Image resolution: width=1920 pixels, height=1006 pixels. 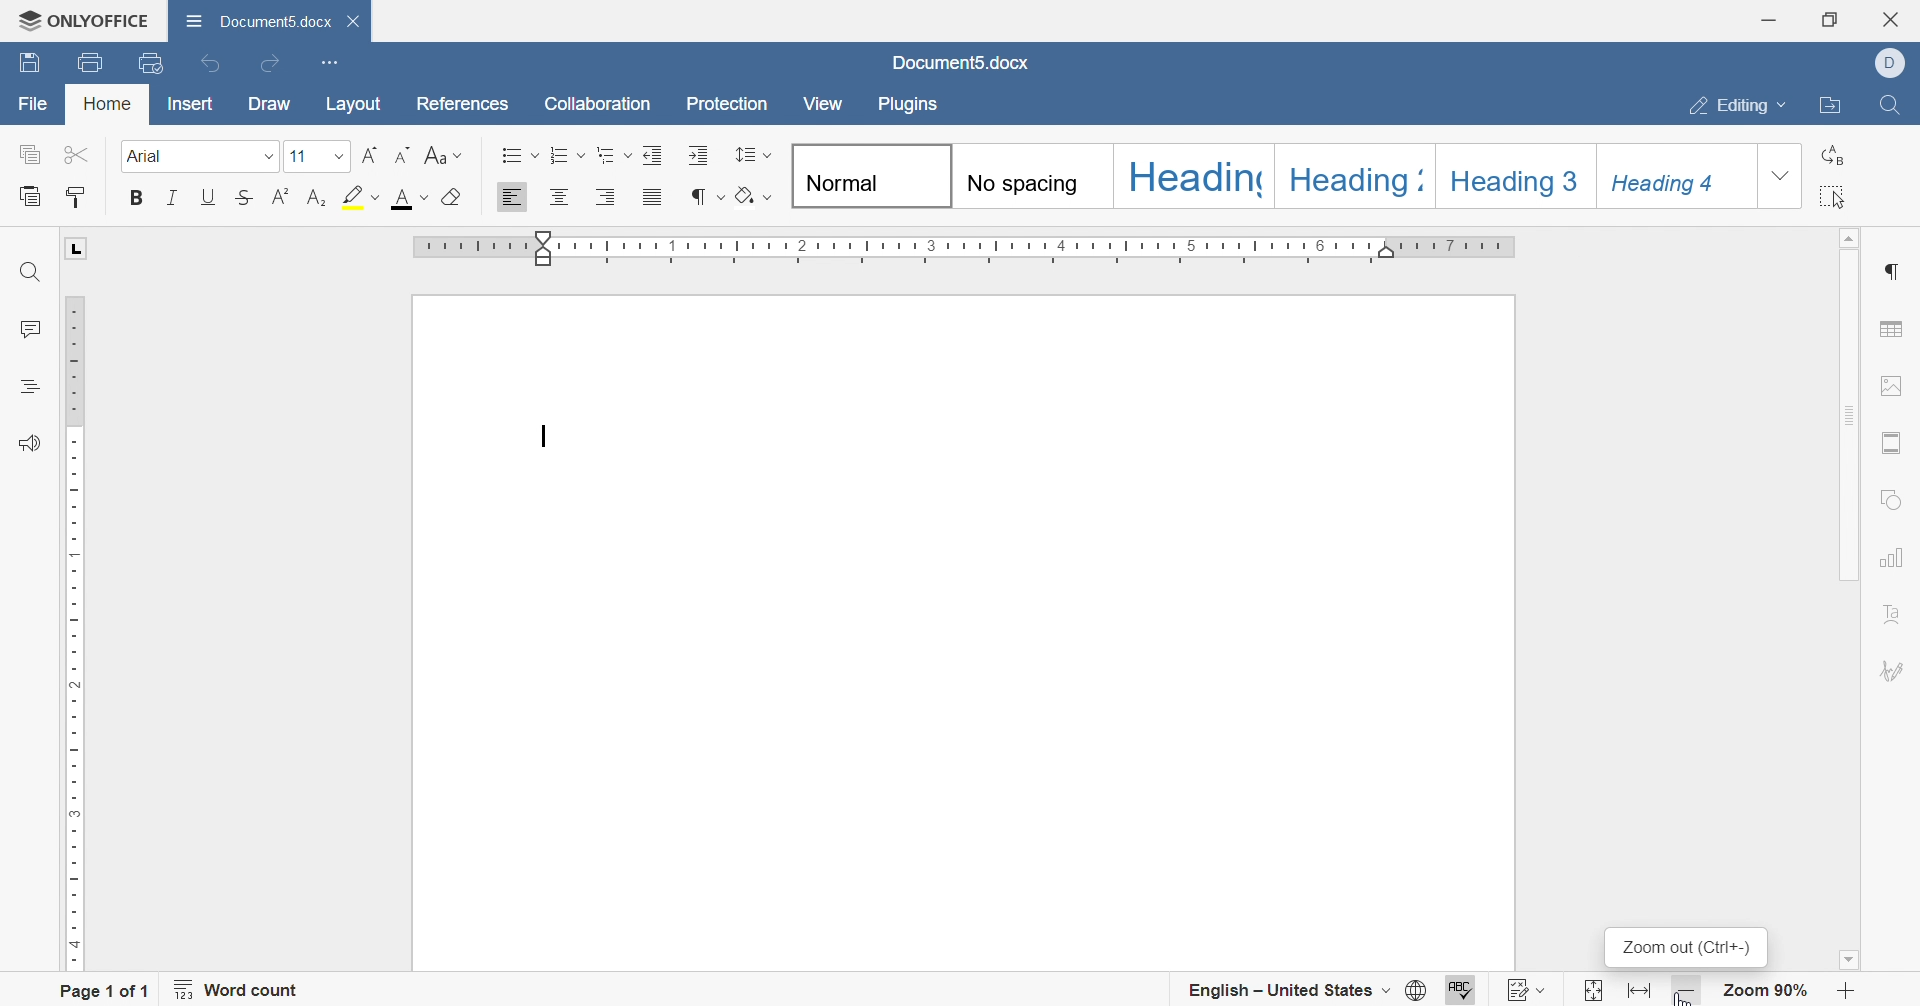 I want to click on header and footer settings, so click(x=1895, y=441).